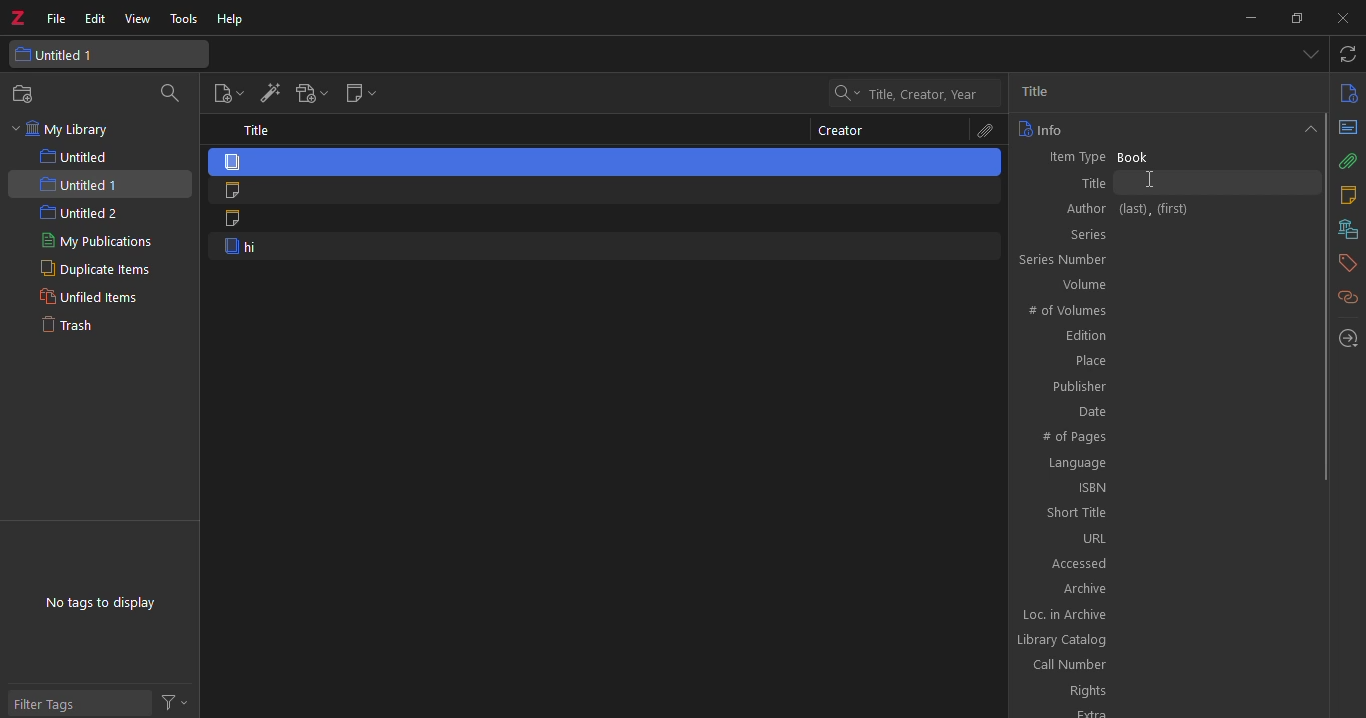  I want to click on attach, so click(982, 131).